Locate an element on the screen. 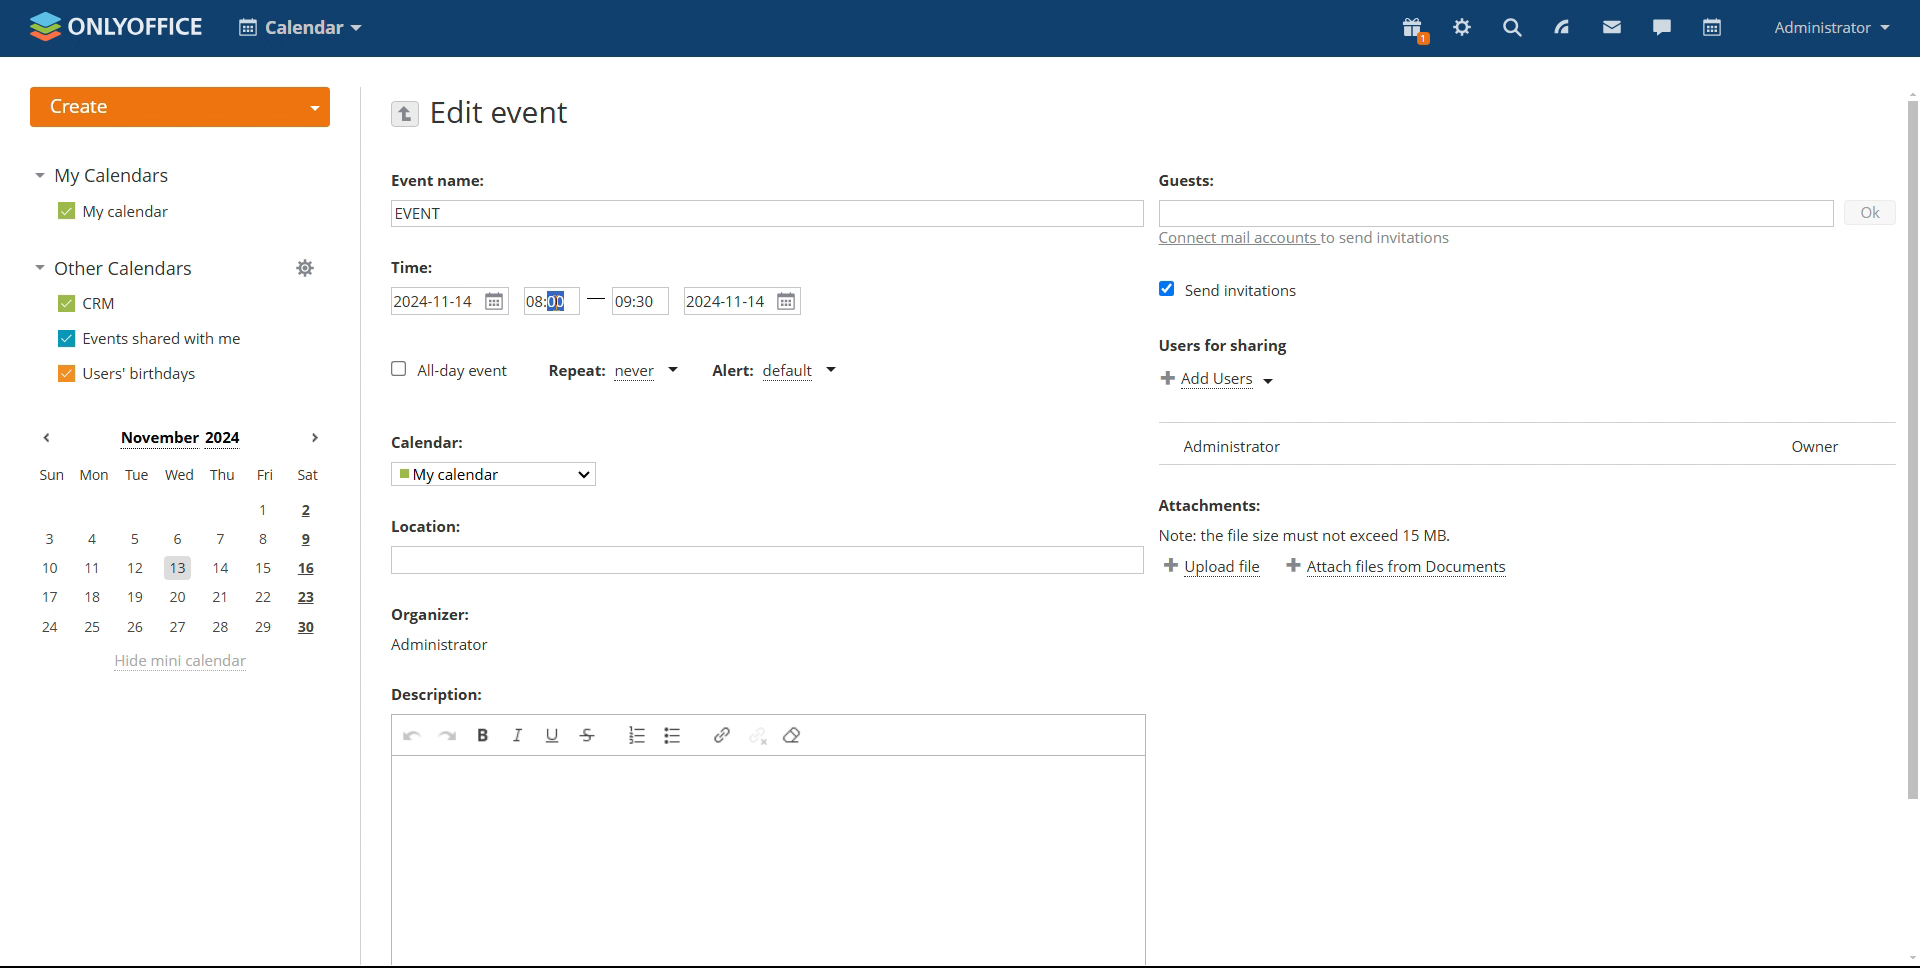 The image size is (1920, 968). alert type is located at coordinates (774, 371).